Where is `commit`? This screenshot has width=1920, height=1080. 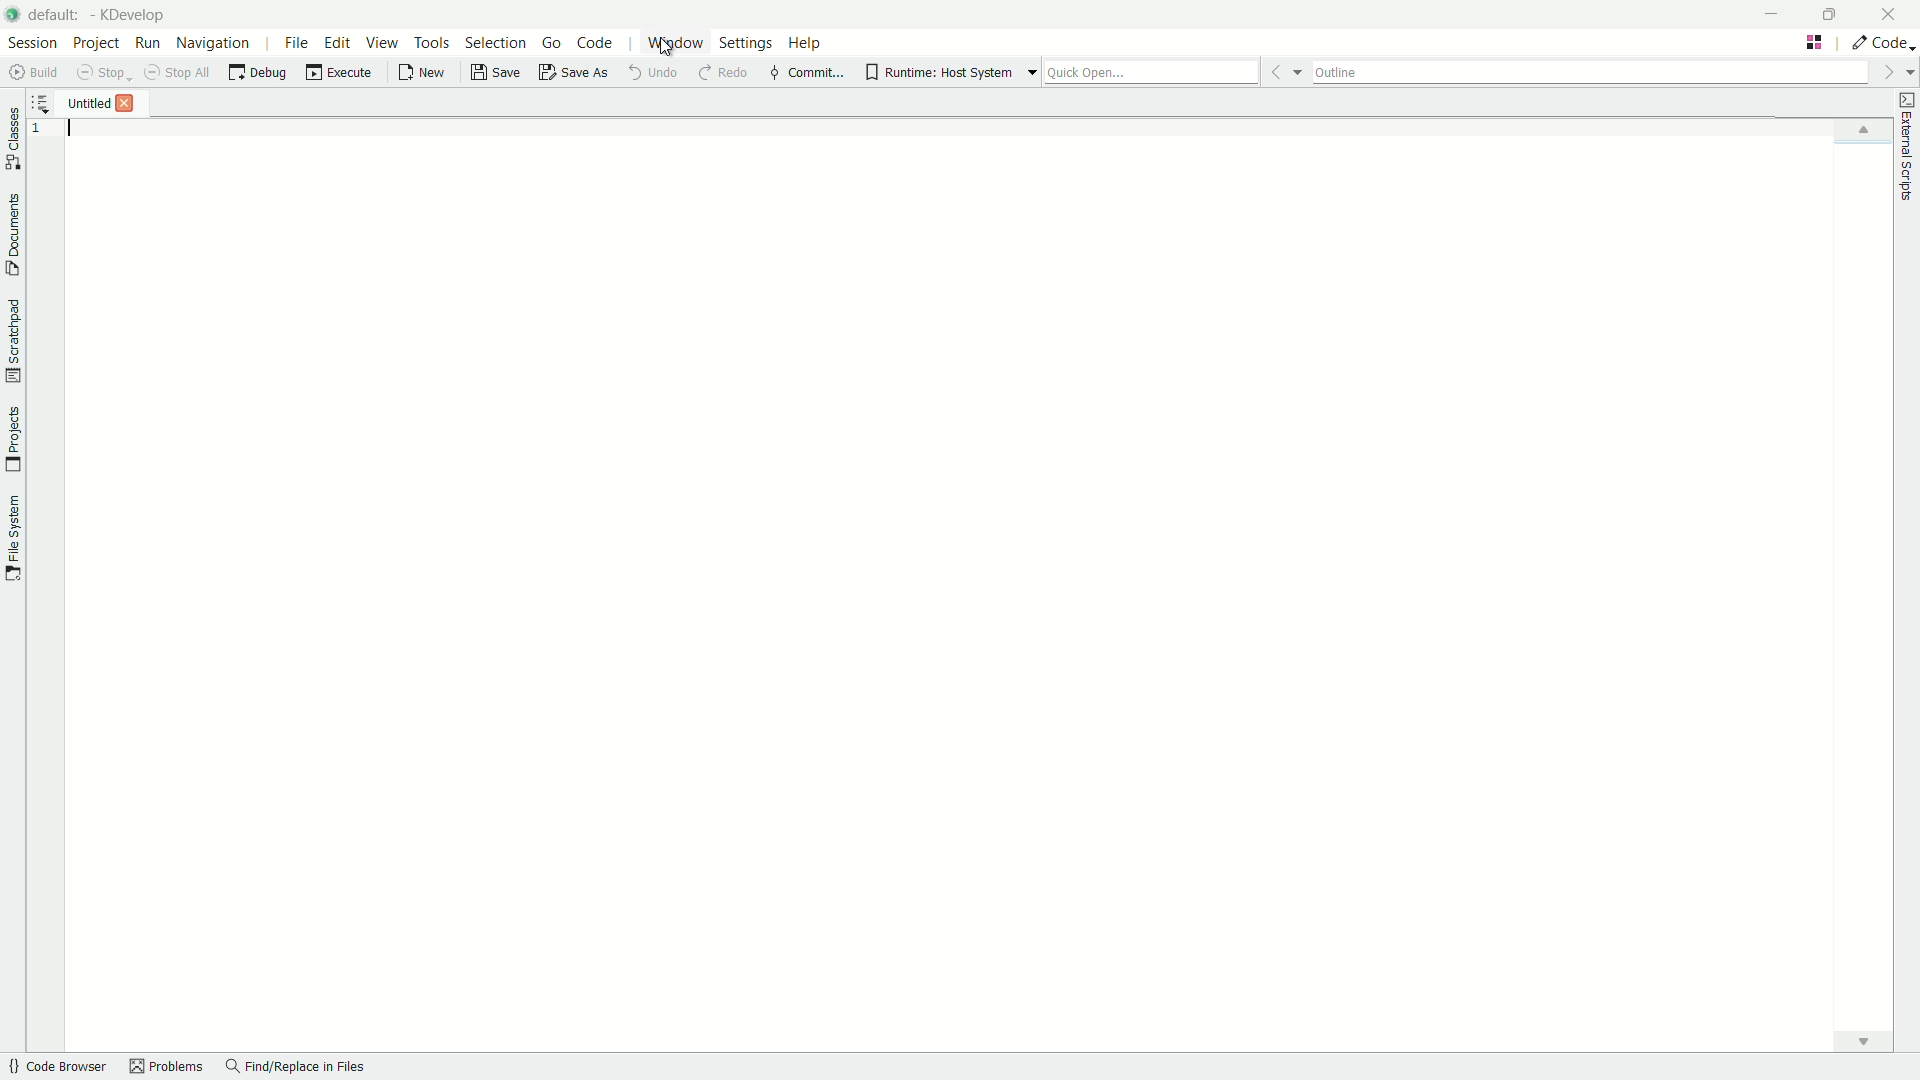
commit is located at coordinates (807, 71).